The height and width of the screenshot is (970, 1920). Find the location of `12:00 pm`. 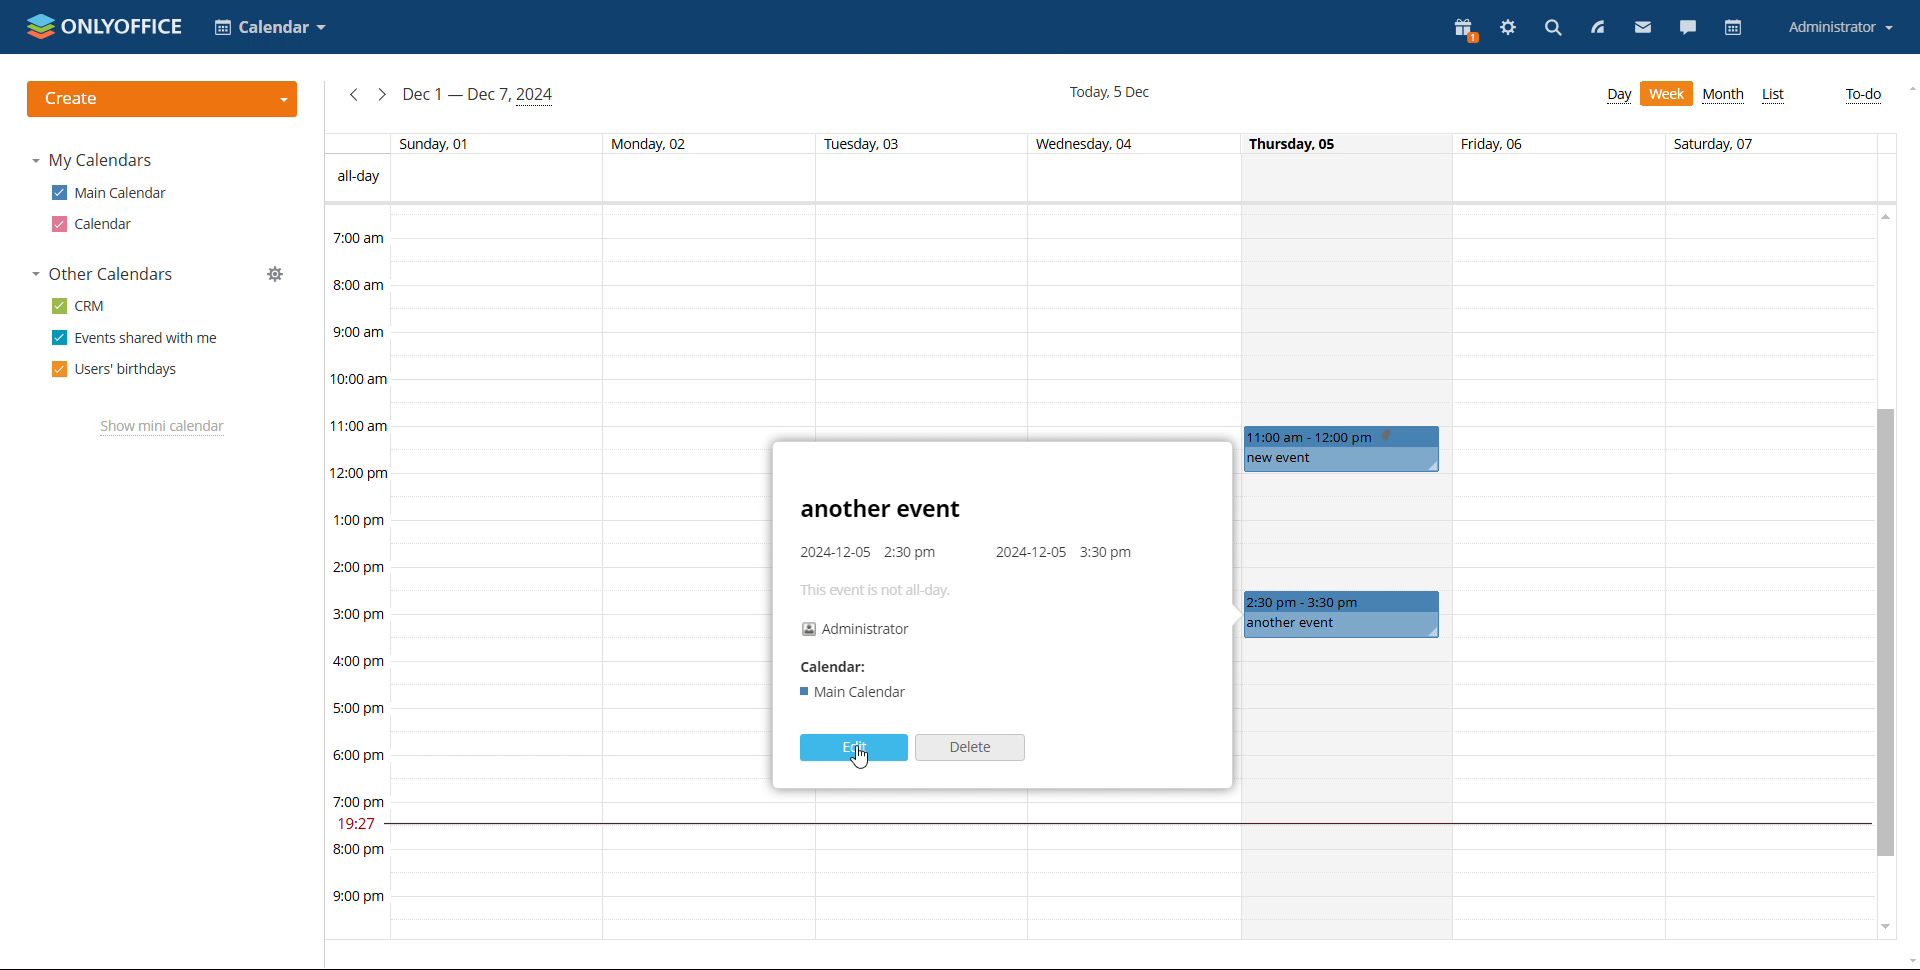

12:00 pm is located at coordinates (360, 474).